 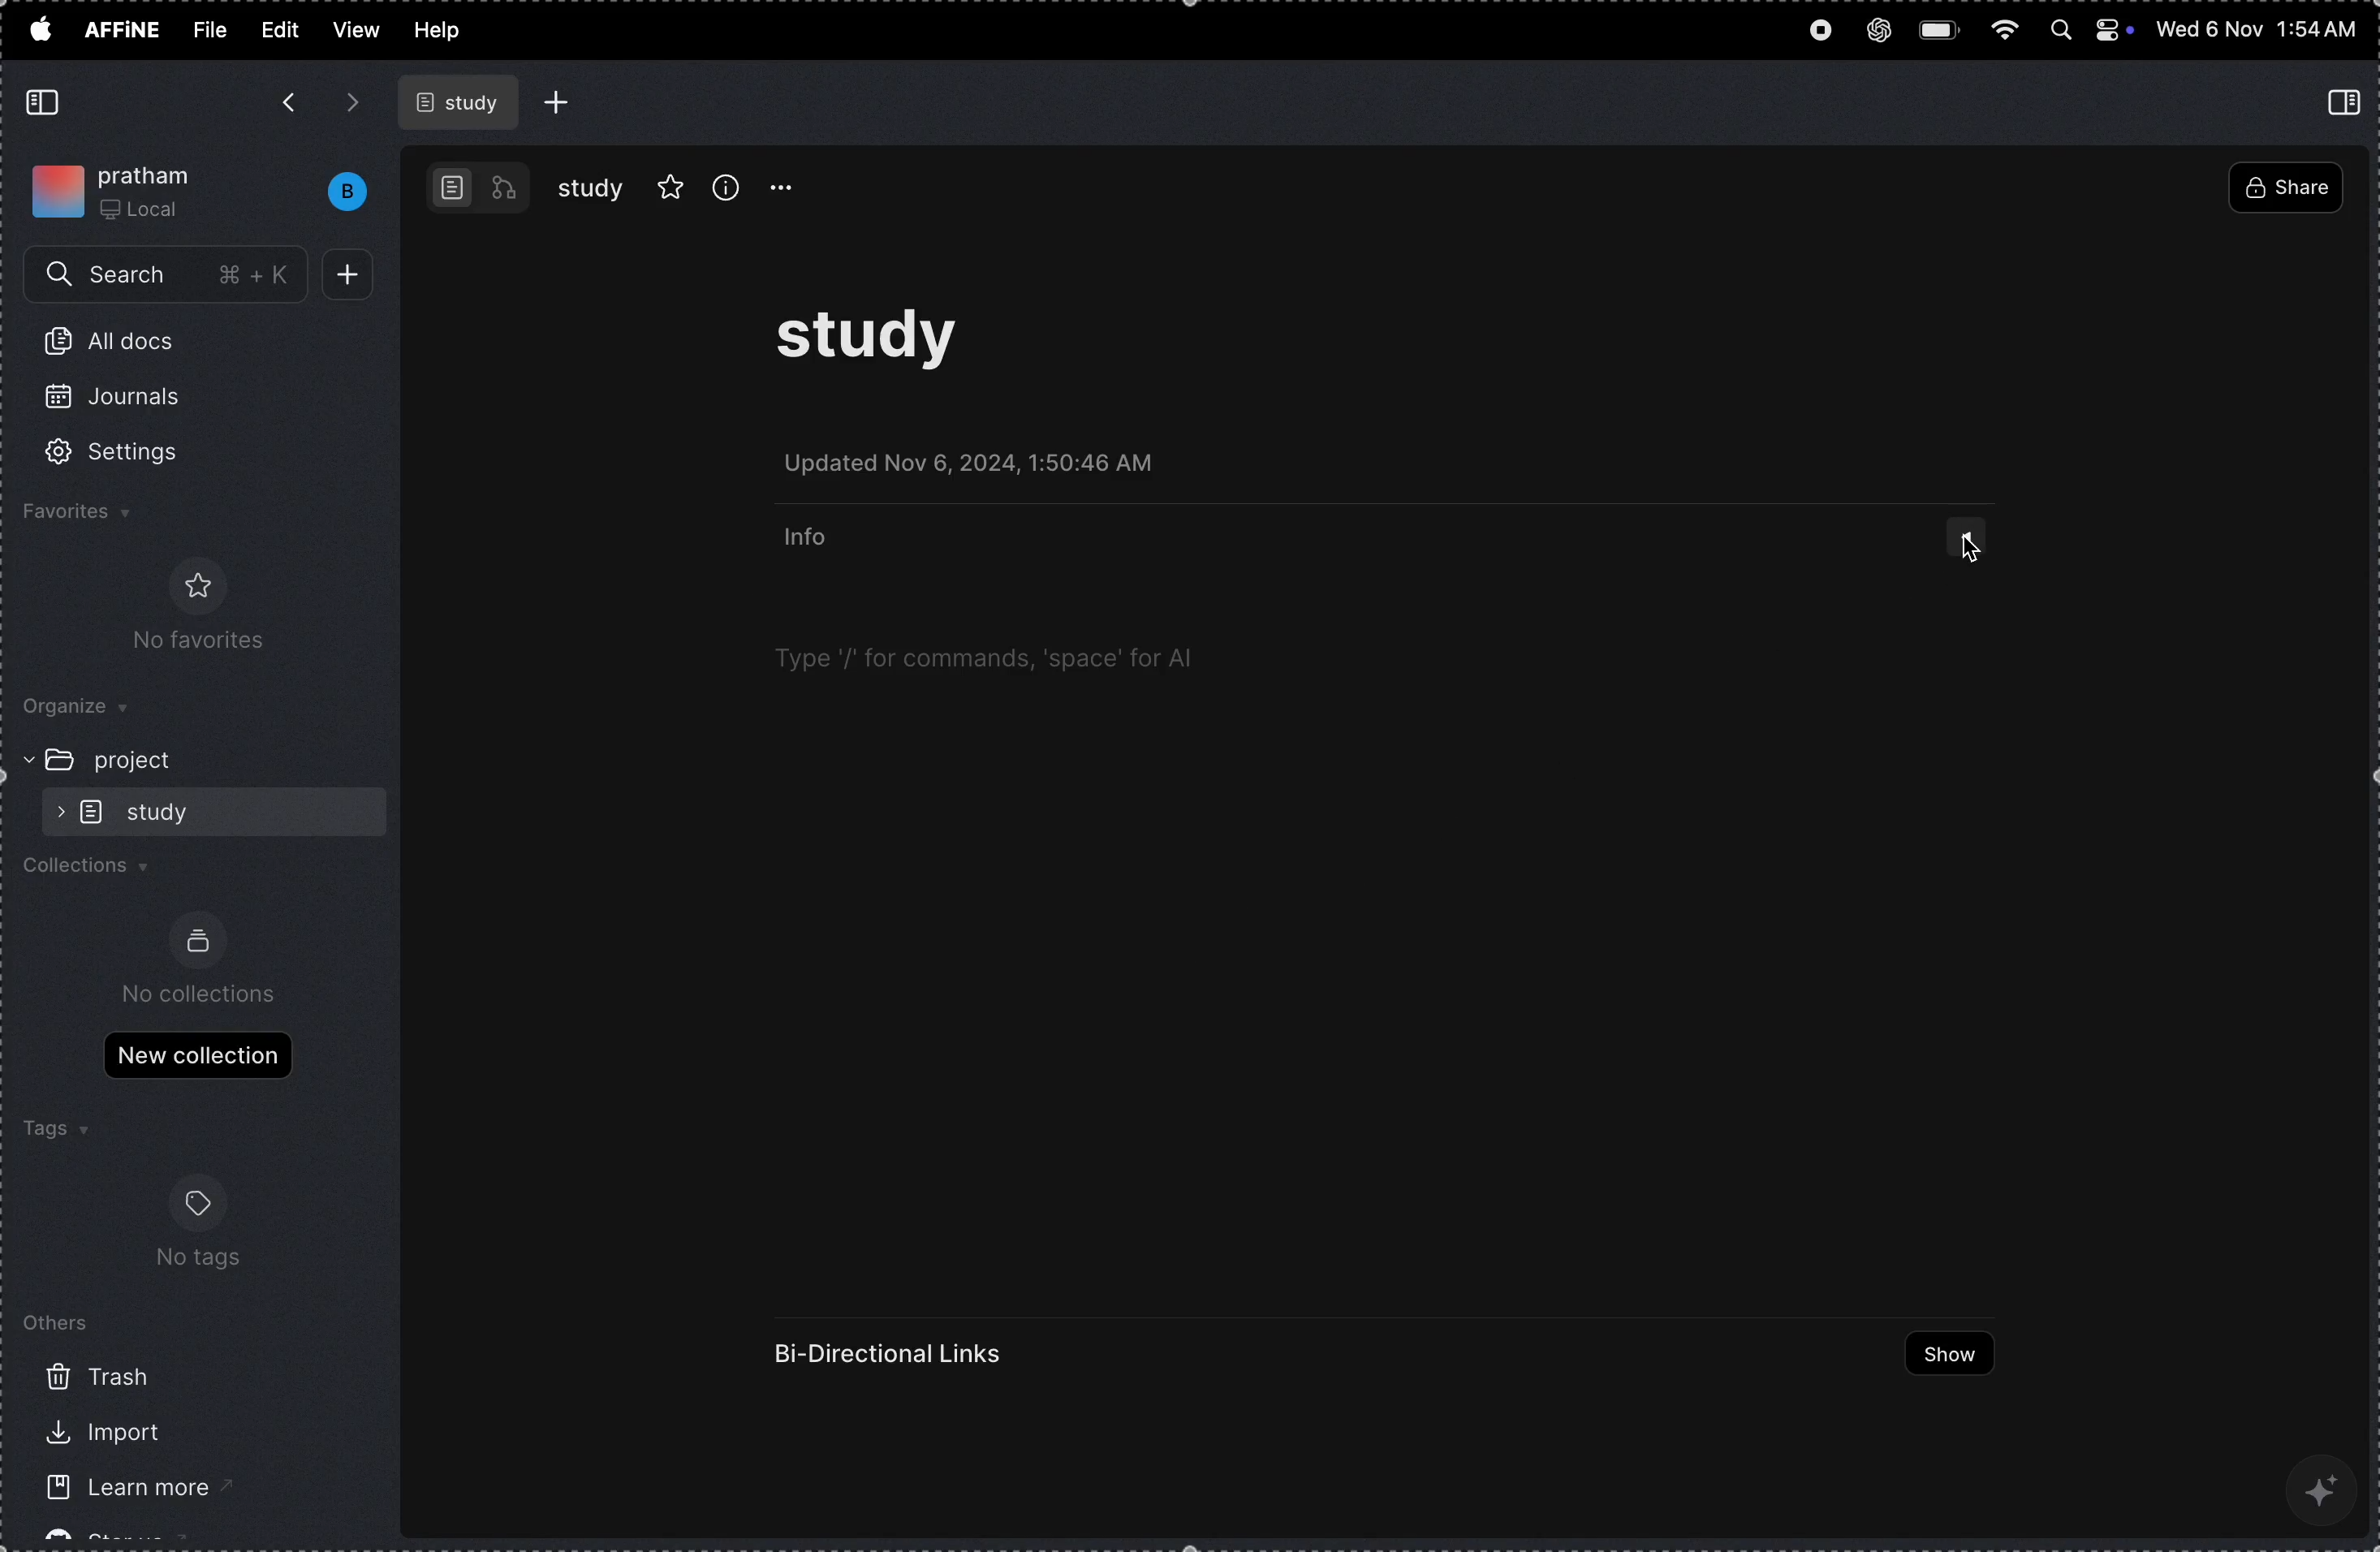 What do you see at coordinates (1970, 543) in the screenshot?
I see `drop down` at bounding box center [1970, 543].